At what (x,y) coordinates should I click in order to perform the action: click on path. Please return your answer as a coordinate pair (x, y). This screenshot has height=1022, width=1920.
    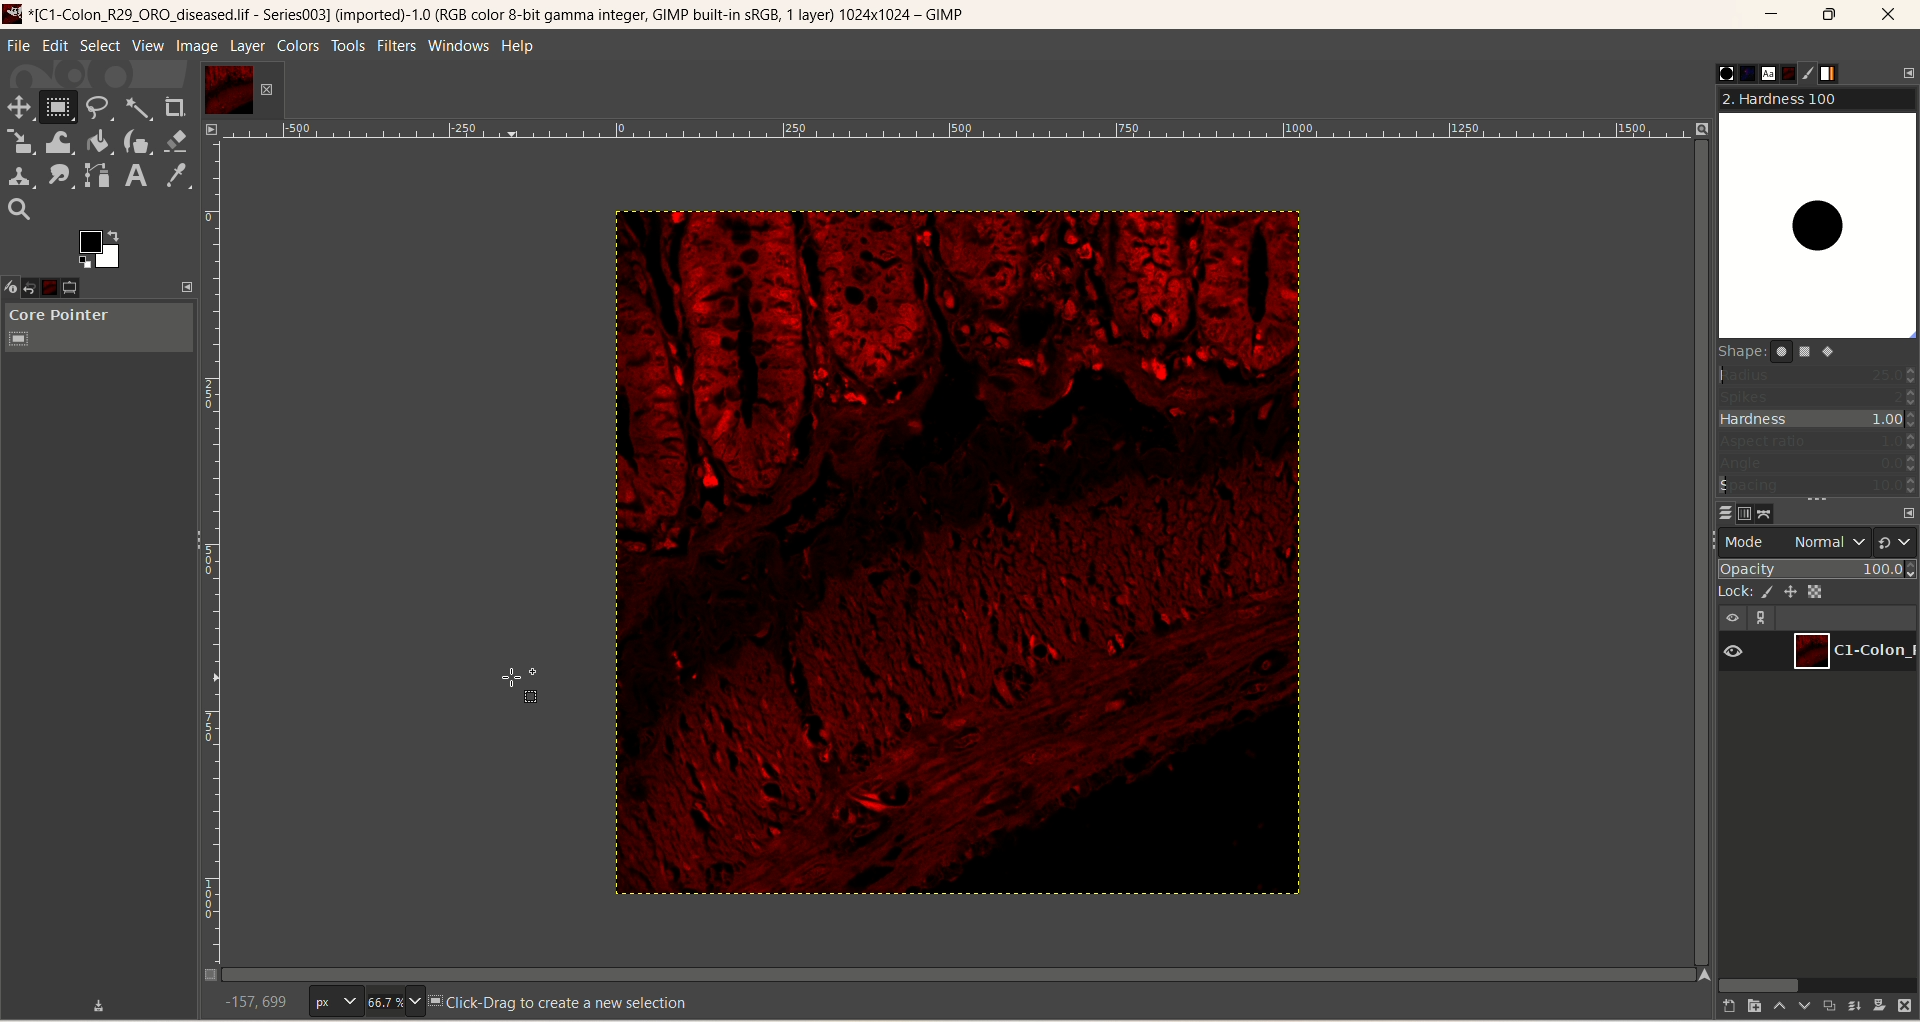
    Looking at the image, I should click on (1769, 513).